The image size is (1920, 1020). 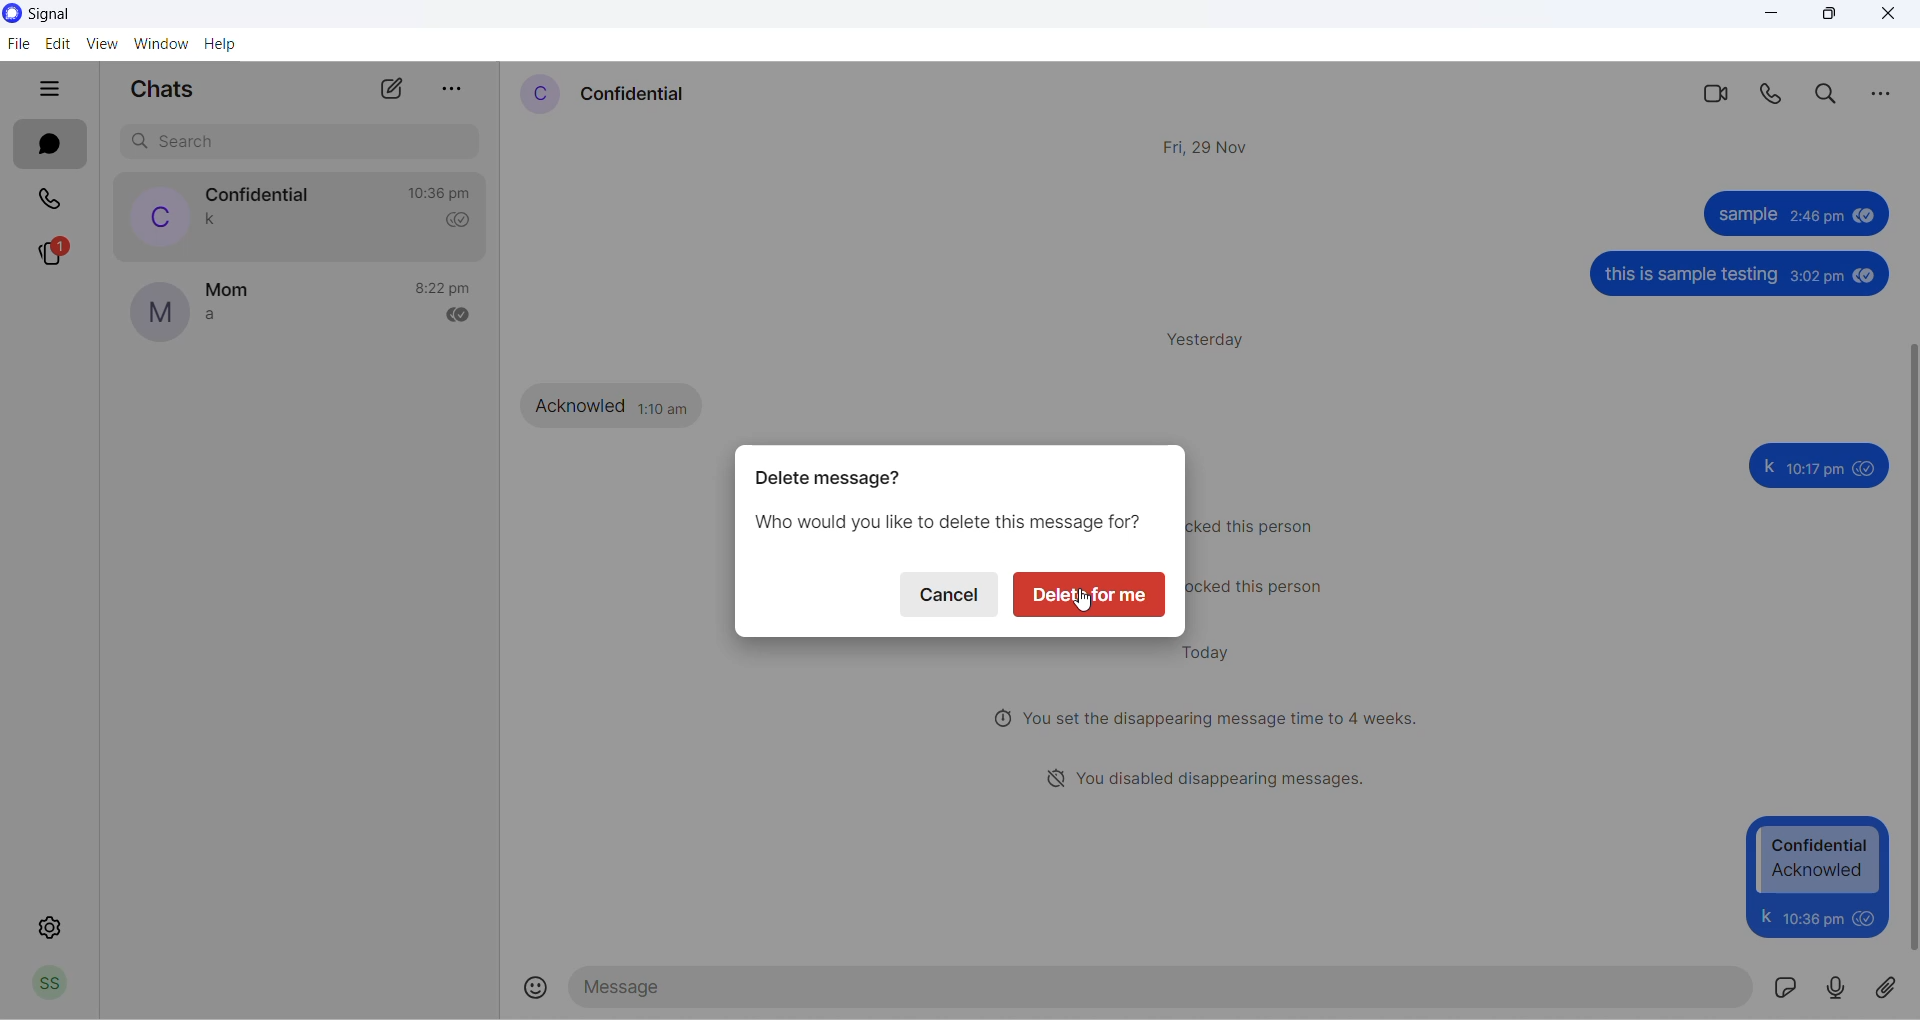 I want to click on file, so click(x=21, y=45).